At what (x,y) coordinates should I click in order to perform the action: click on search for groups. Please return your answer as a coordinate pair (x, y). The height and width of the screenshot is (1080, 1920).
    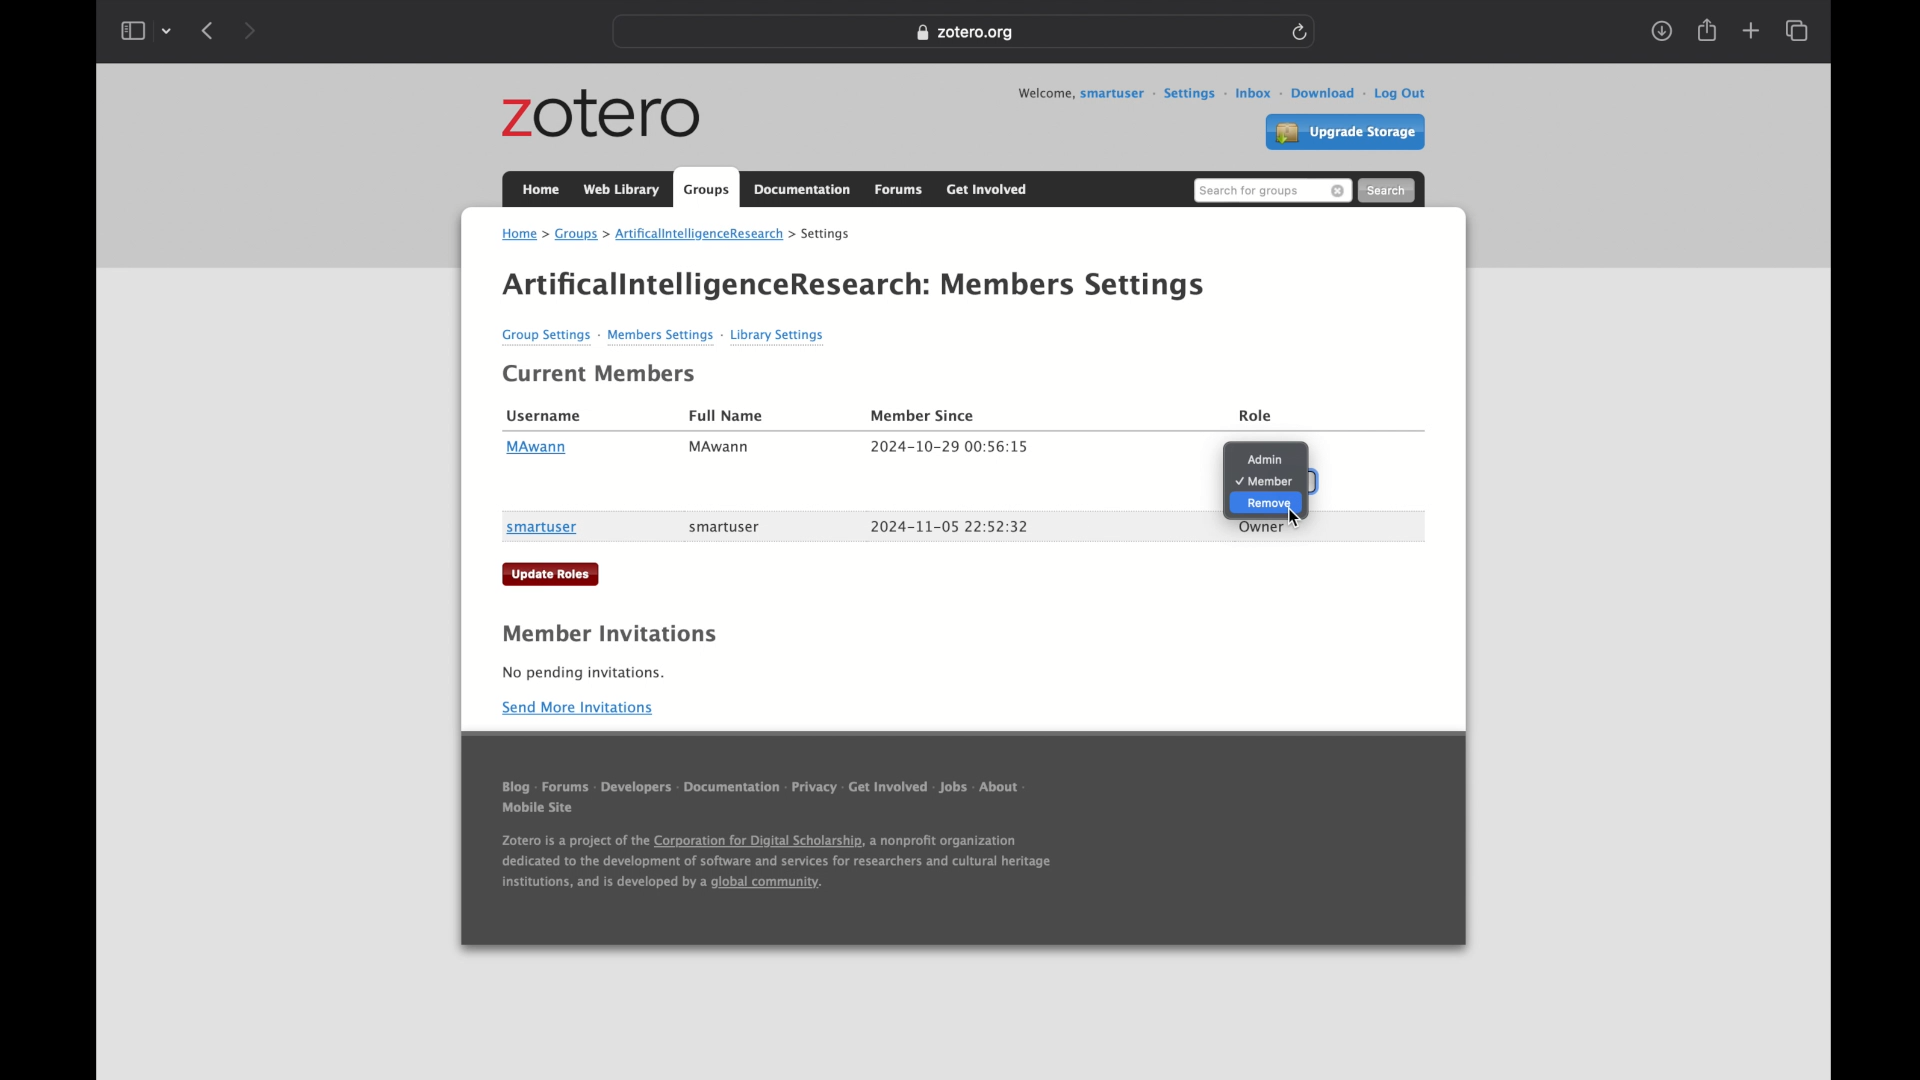
    Looking at the image, I should click on (1249, 192).